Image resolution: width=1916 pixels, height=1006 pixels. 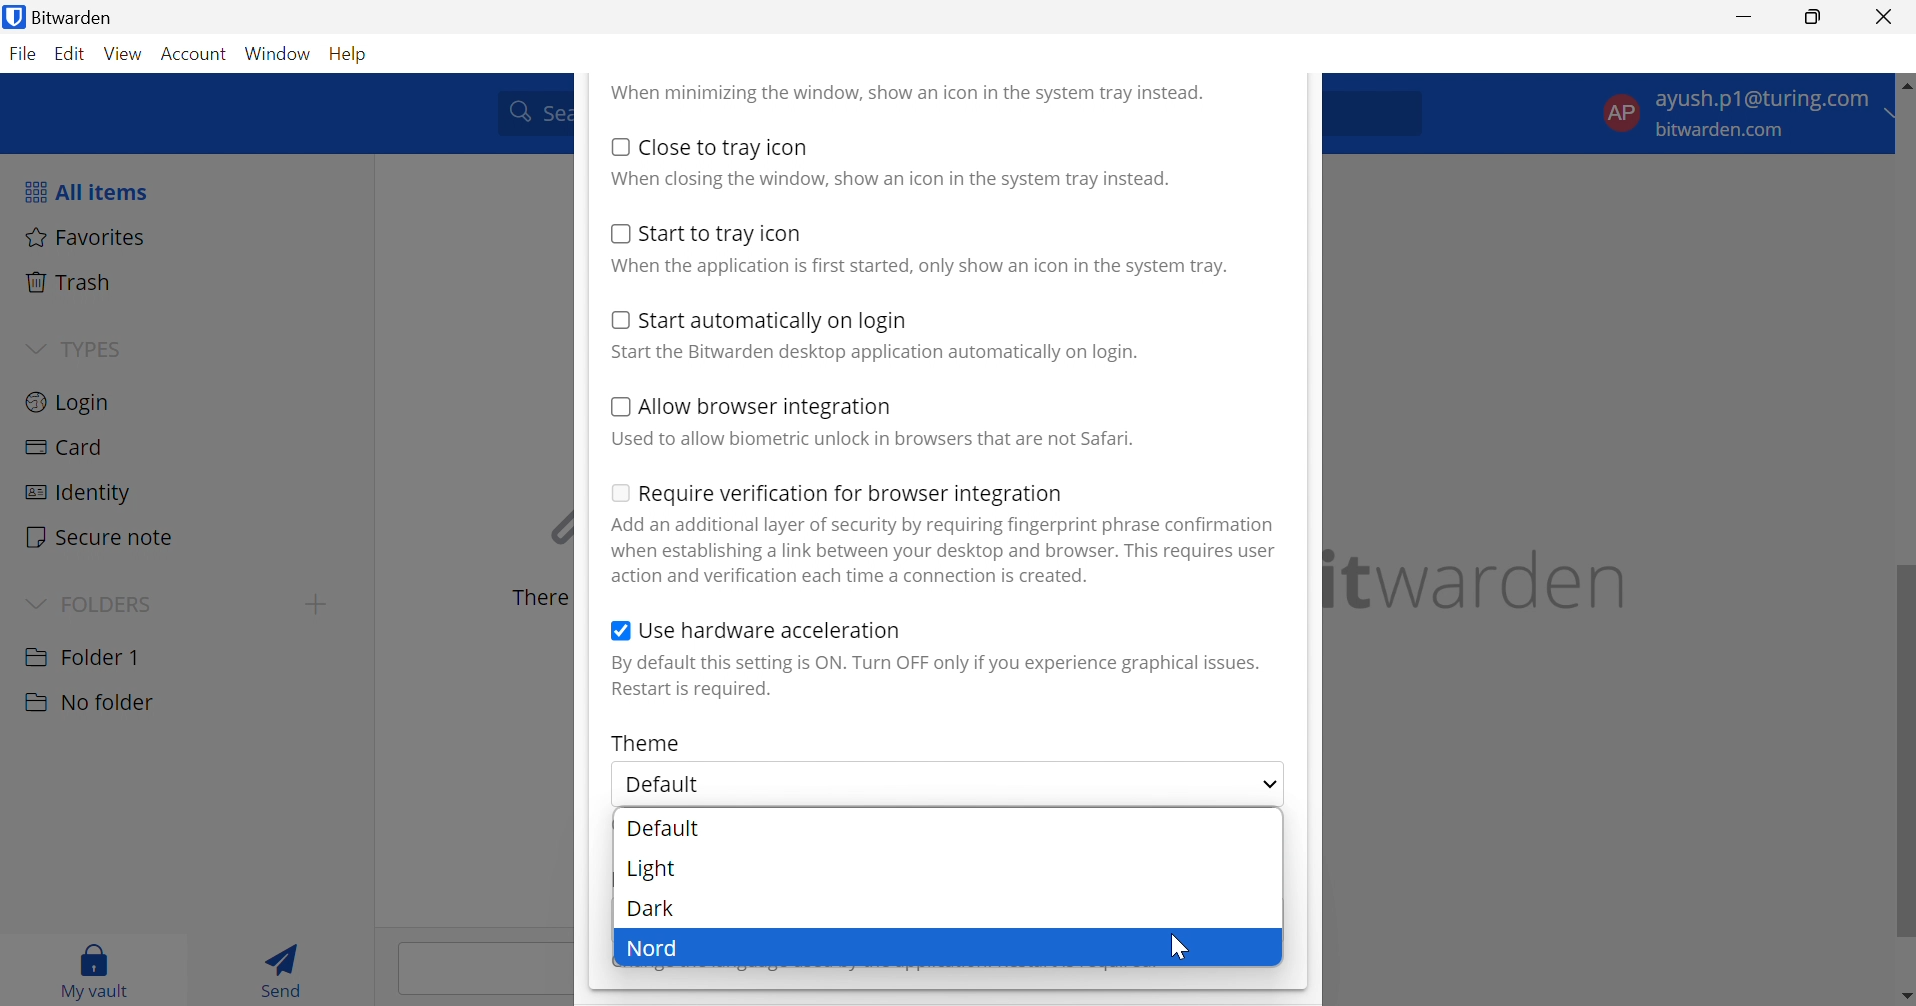 I want to click on There are no items to list., so click(x=535, y=598).